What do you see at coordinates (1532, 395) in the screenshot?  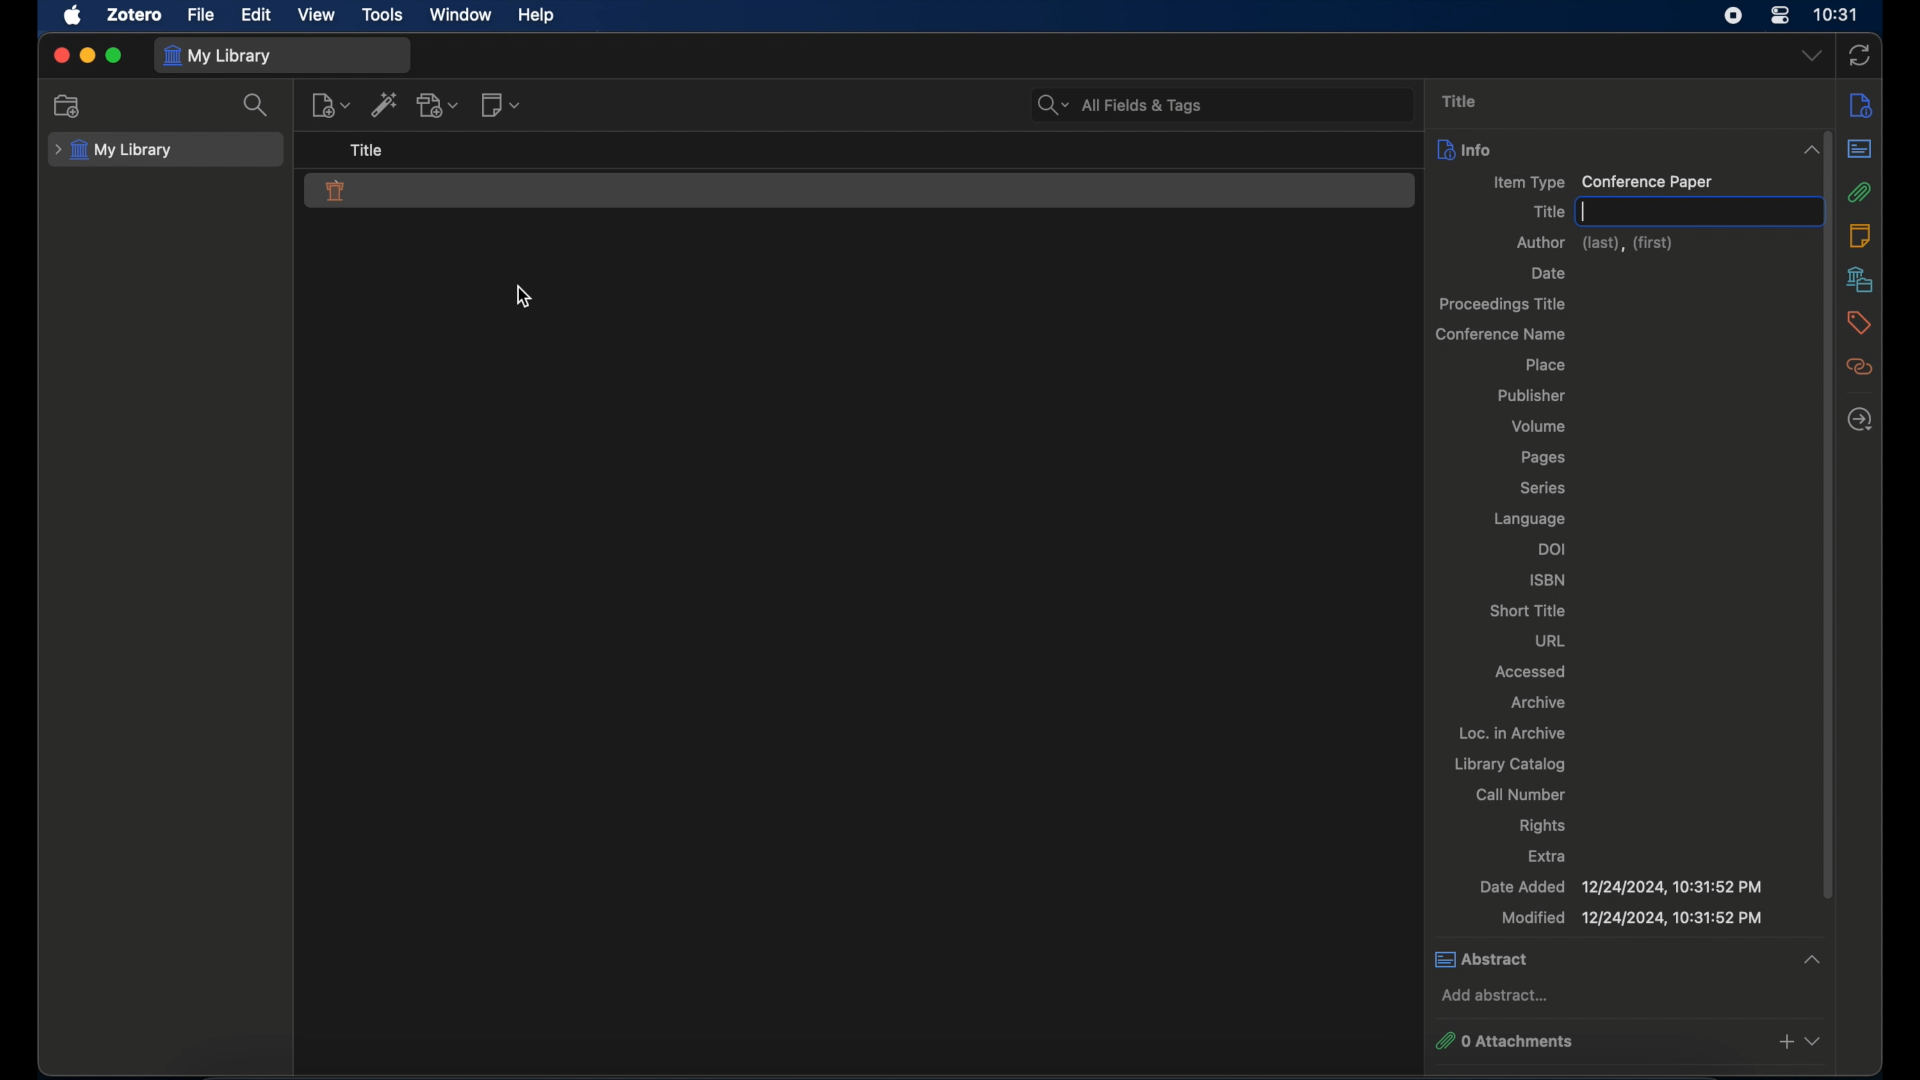 I see `publisher` at bounding box center [1532, 395].